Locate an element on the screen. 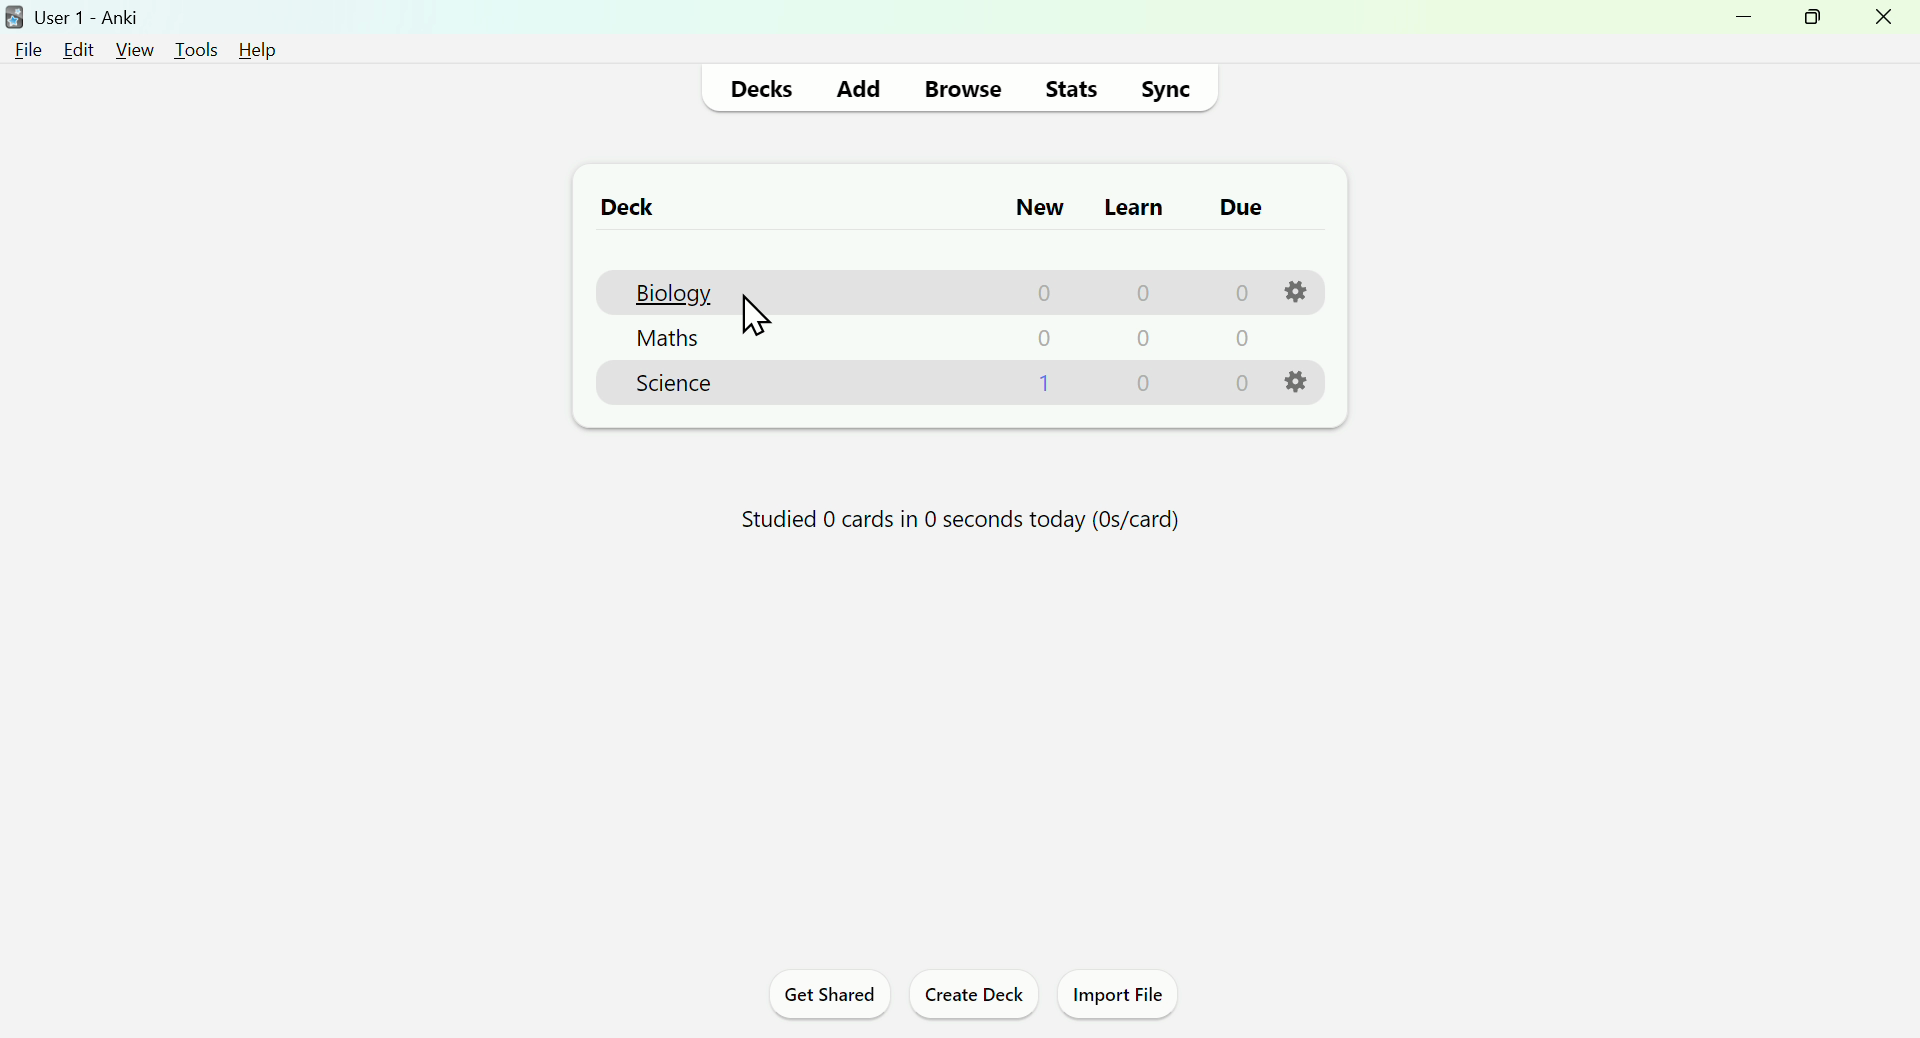  Decks is located at coordinates (762, 89).